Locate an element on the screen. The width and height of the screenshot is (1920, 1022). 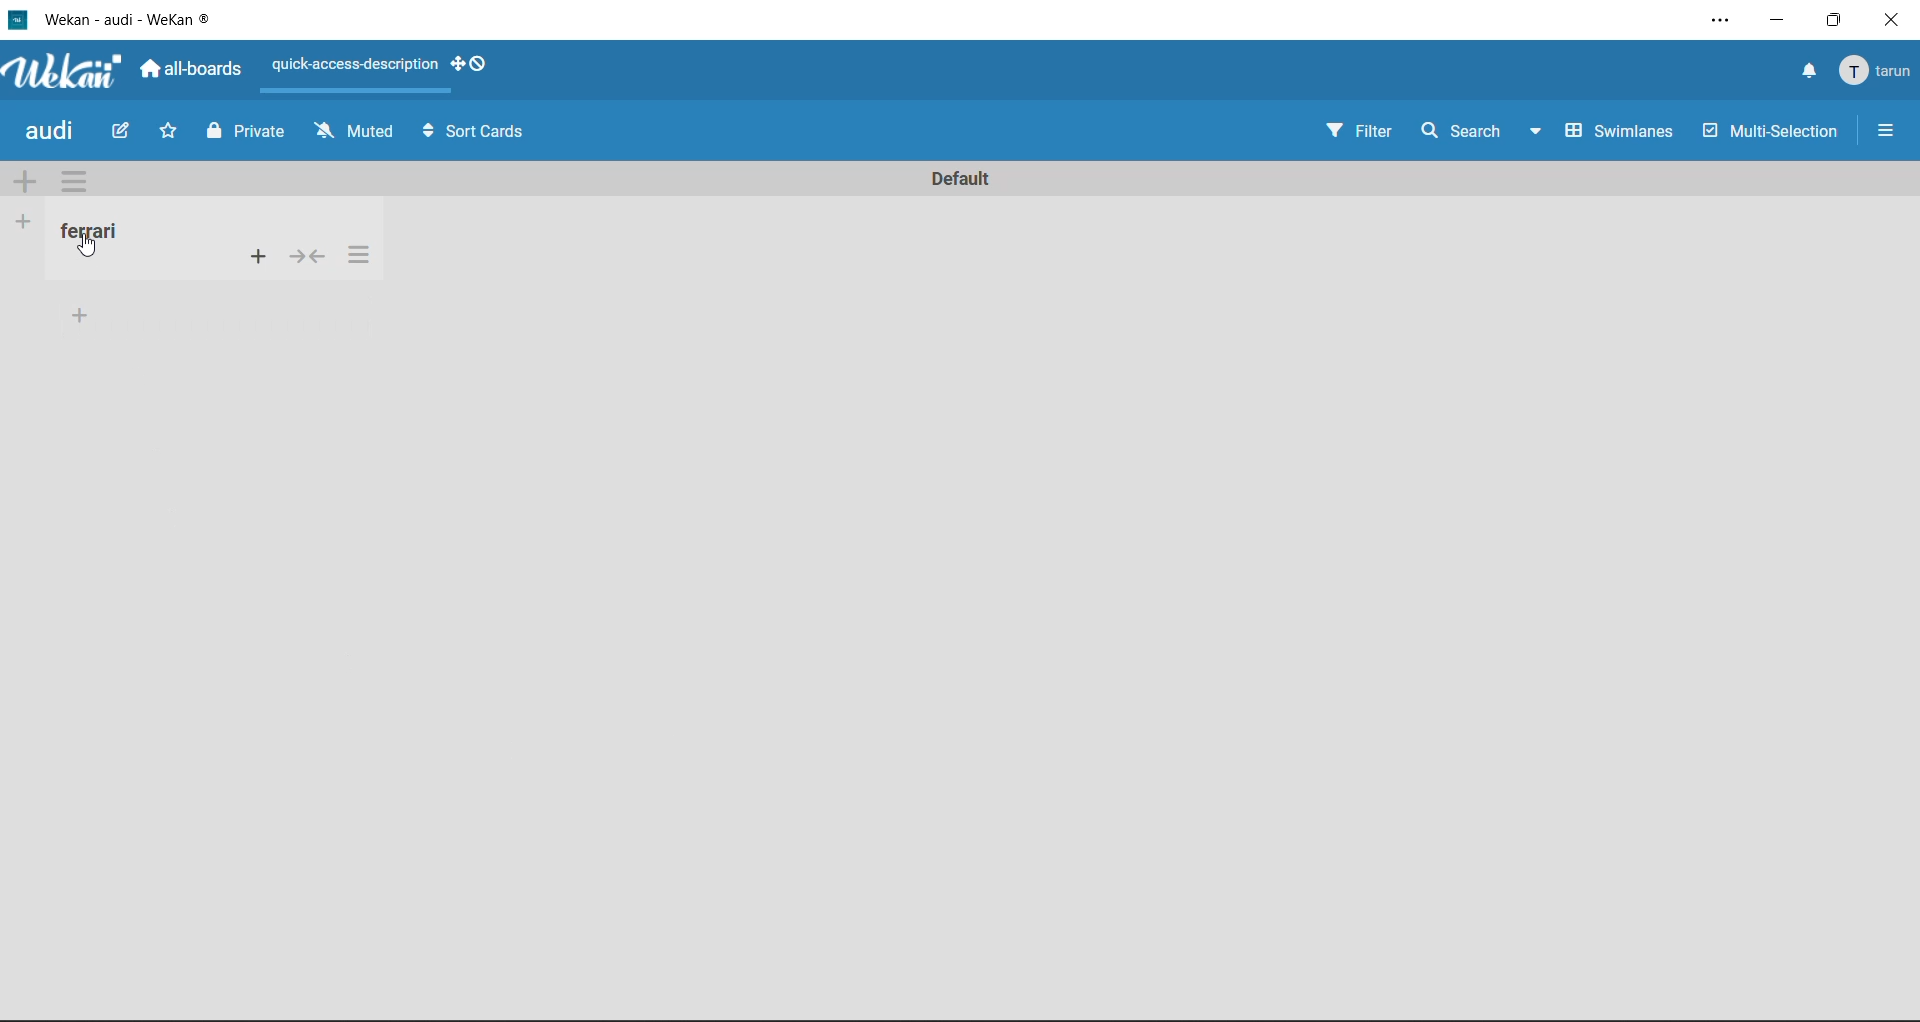
More Options is located at coordinates (1895, 128).